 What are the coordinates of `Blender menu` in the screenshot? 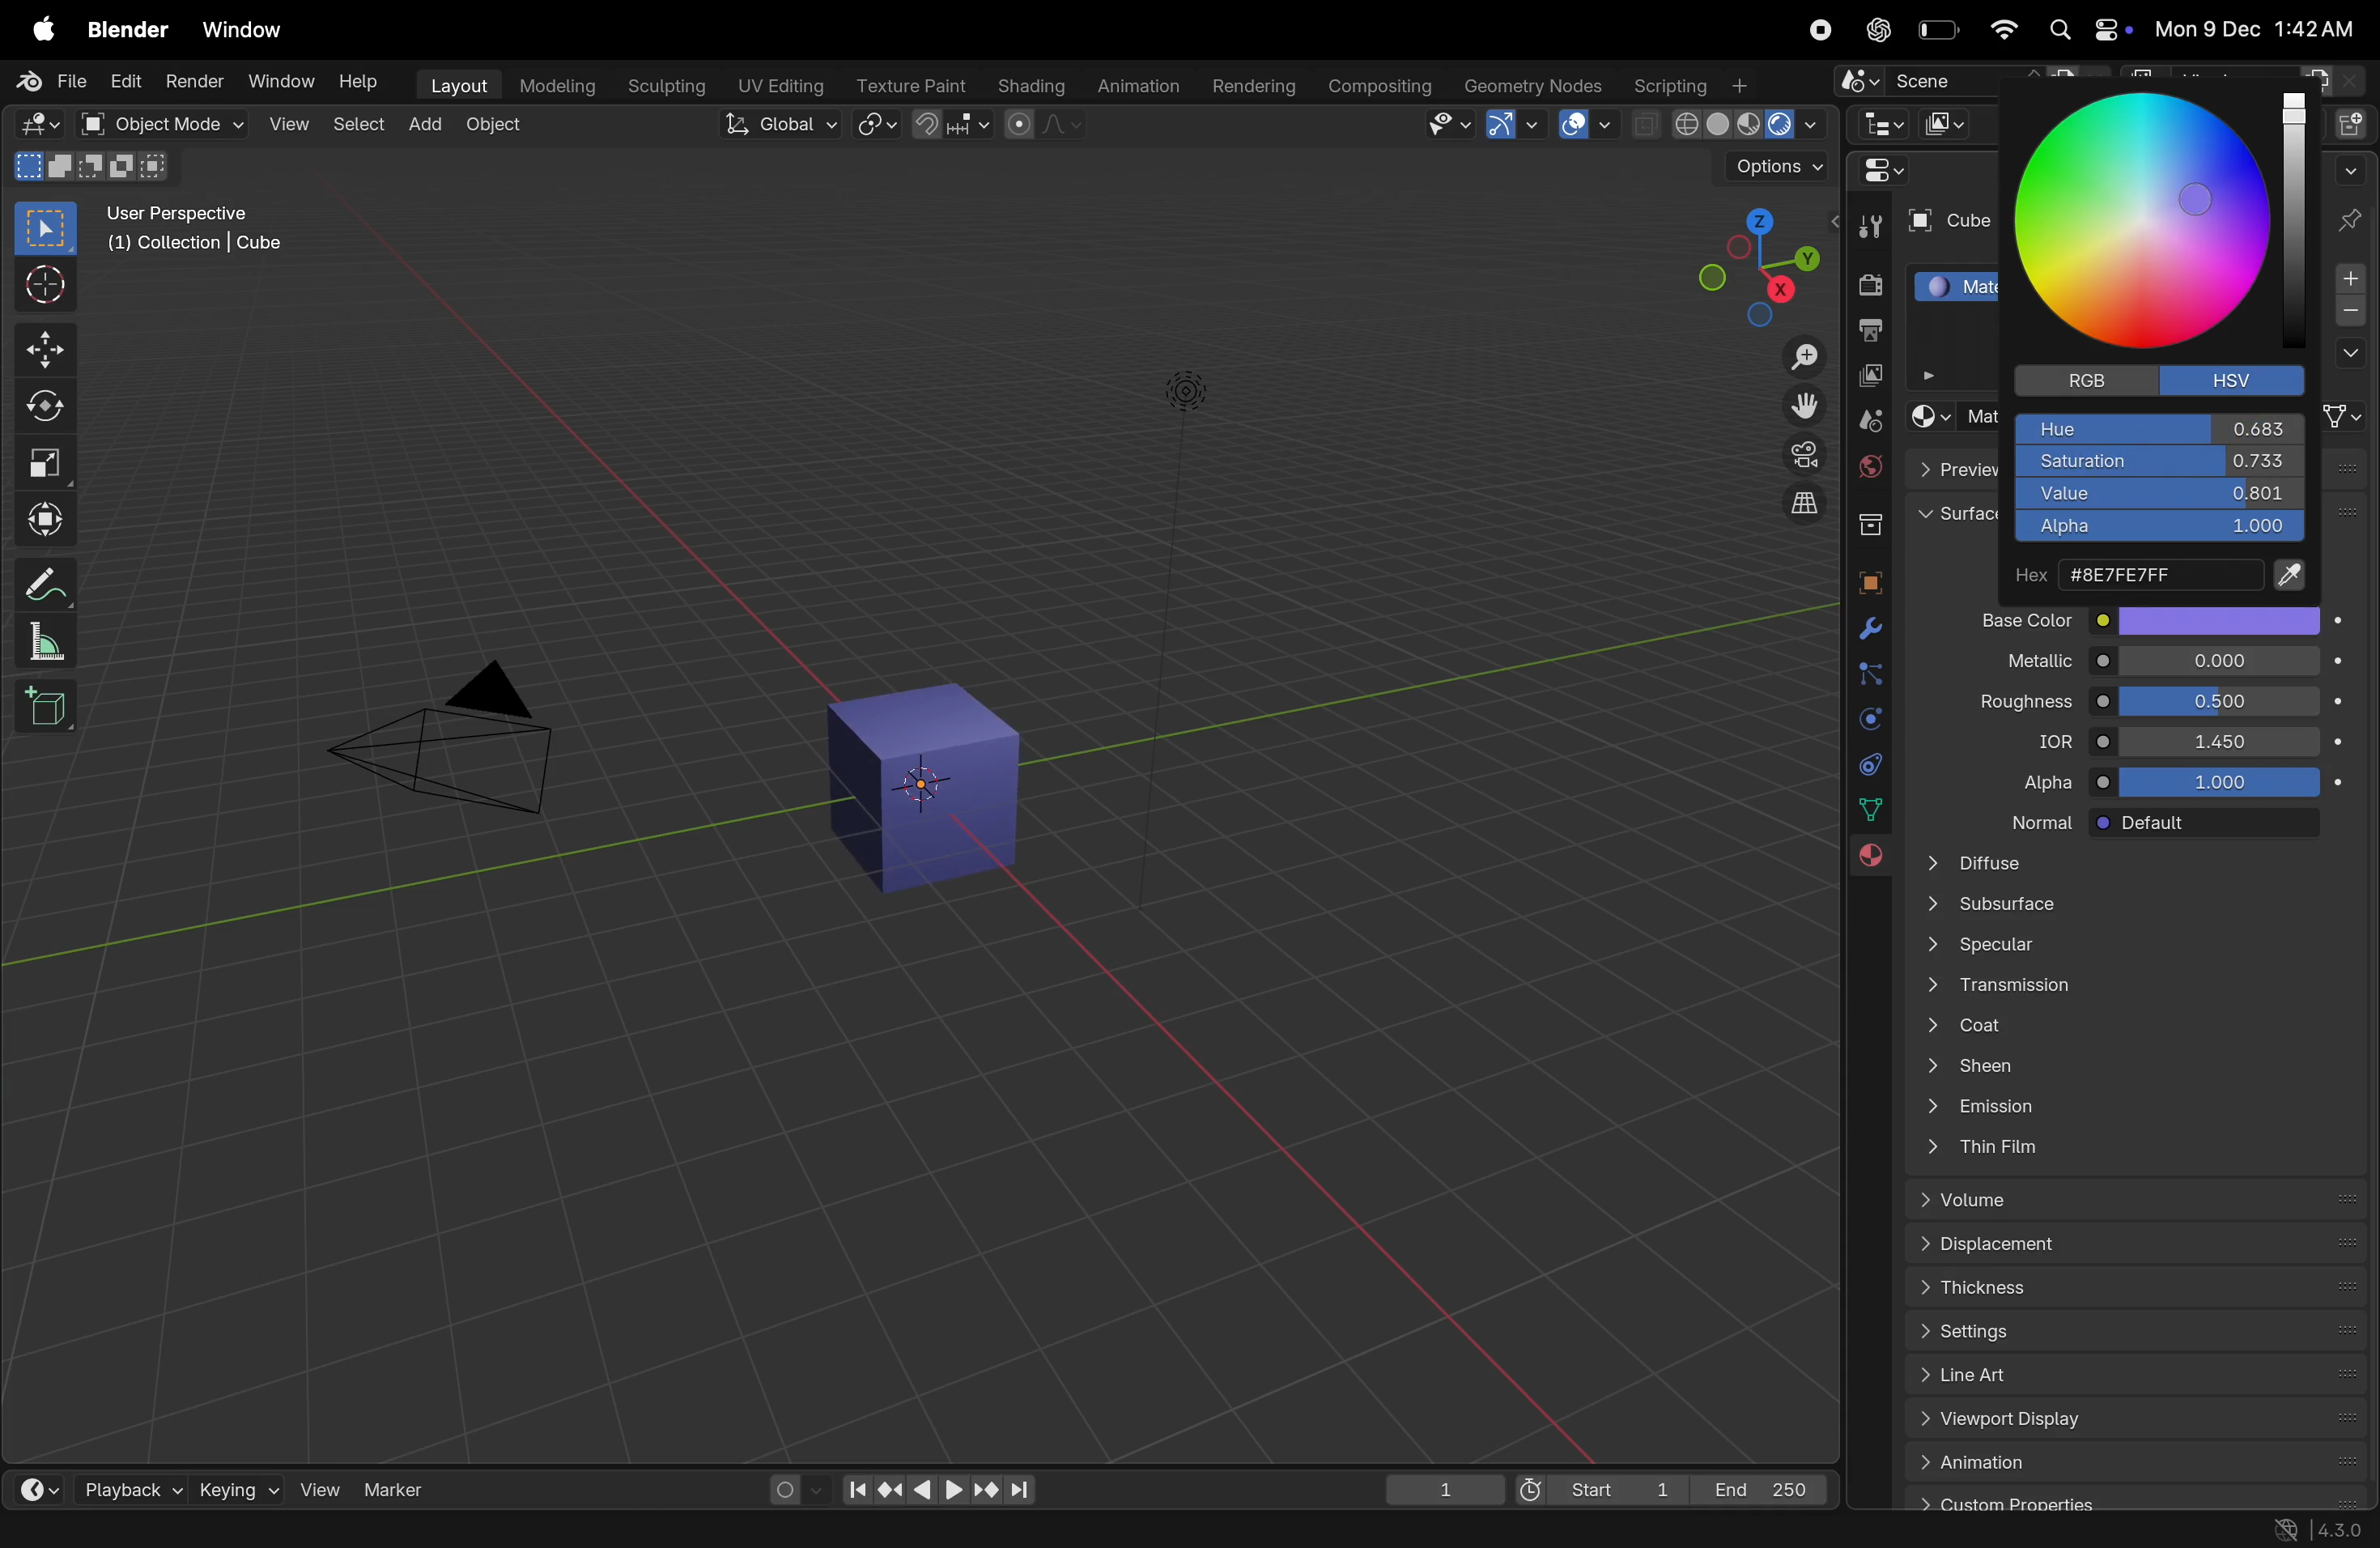 It's located at (127, 29).